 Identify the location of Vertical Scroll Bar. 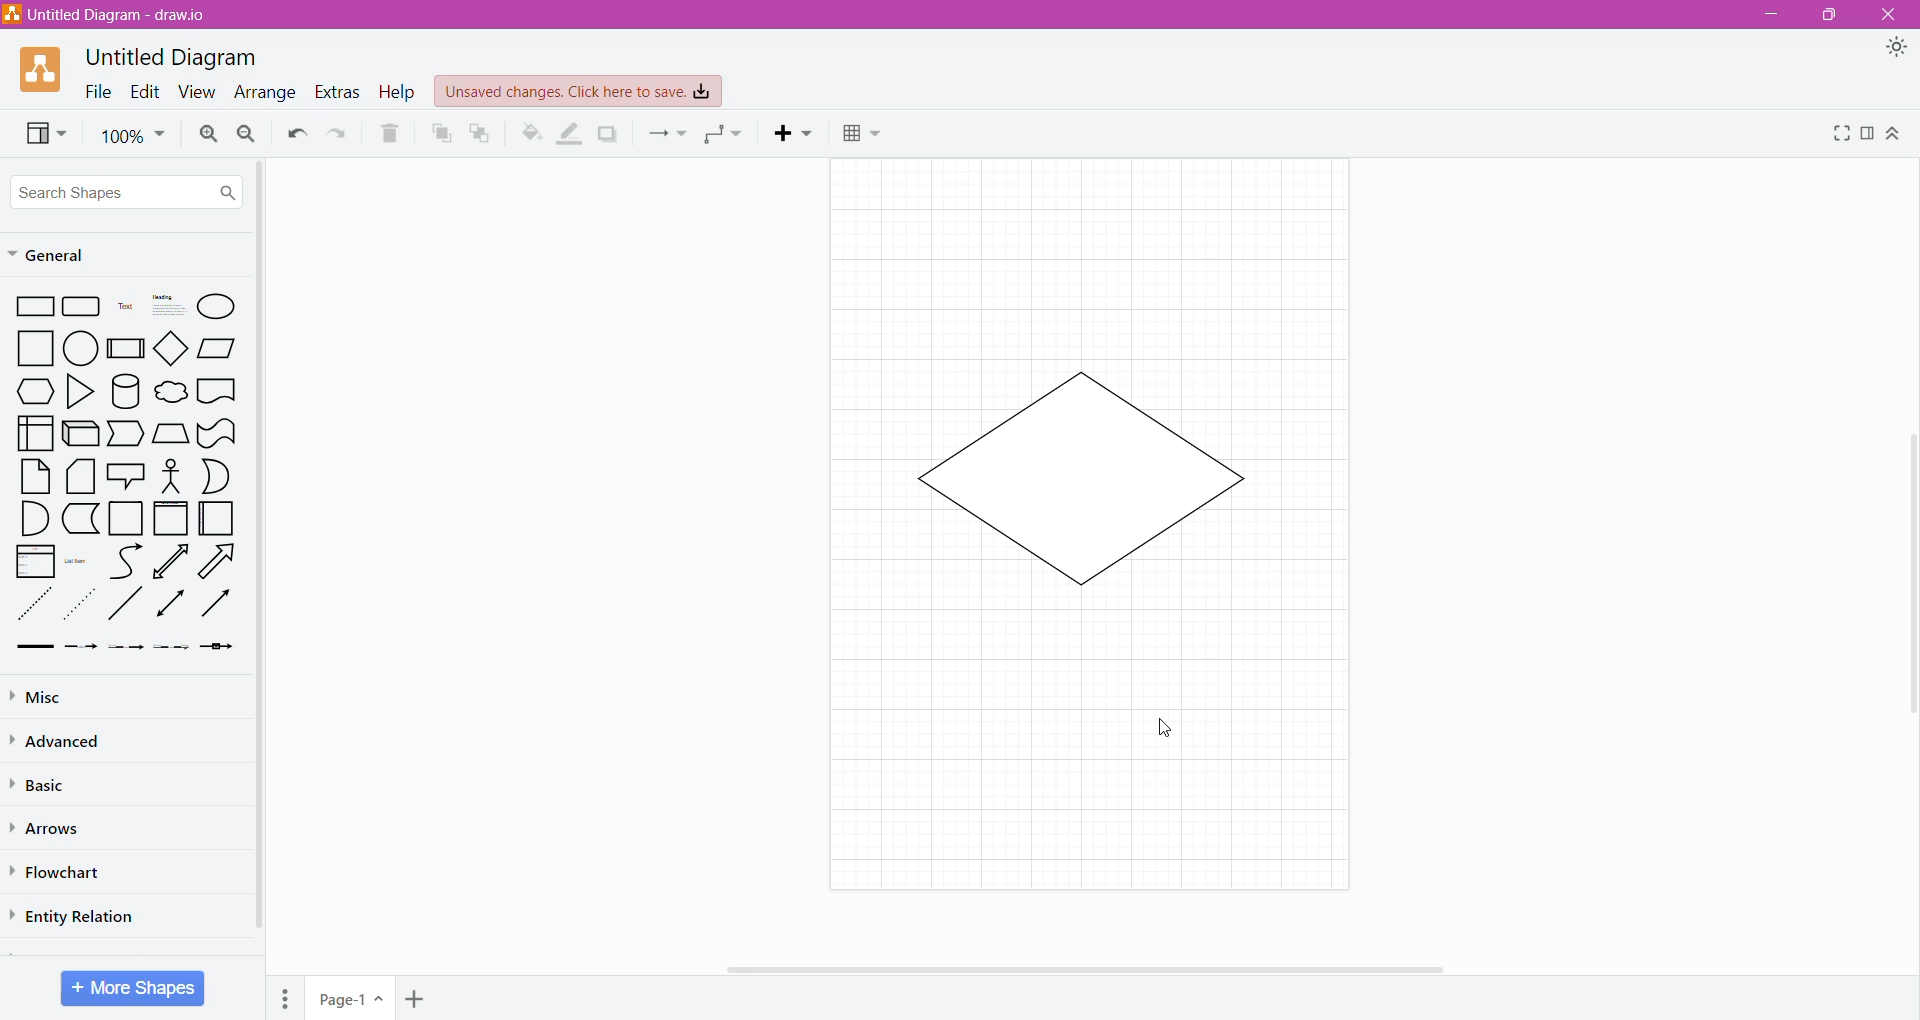
(1907, 568).